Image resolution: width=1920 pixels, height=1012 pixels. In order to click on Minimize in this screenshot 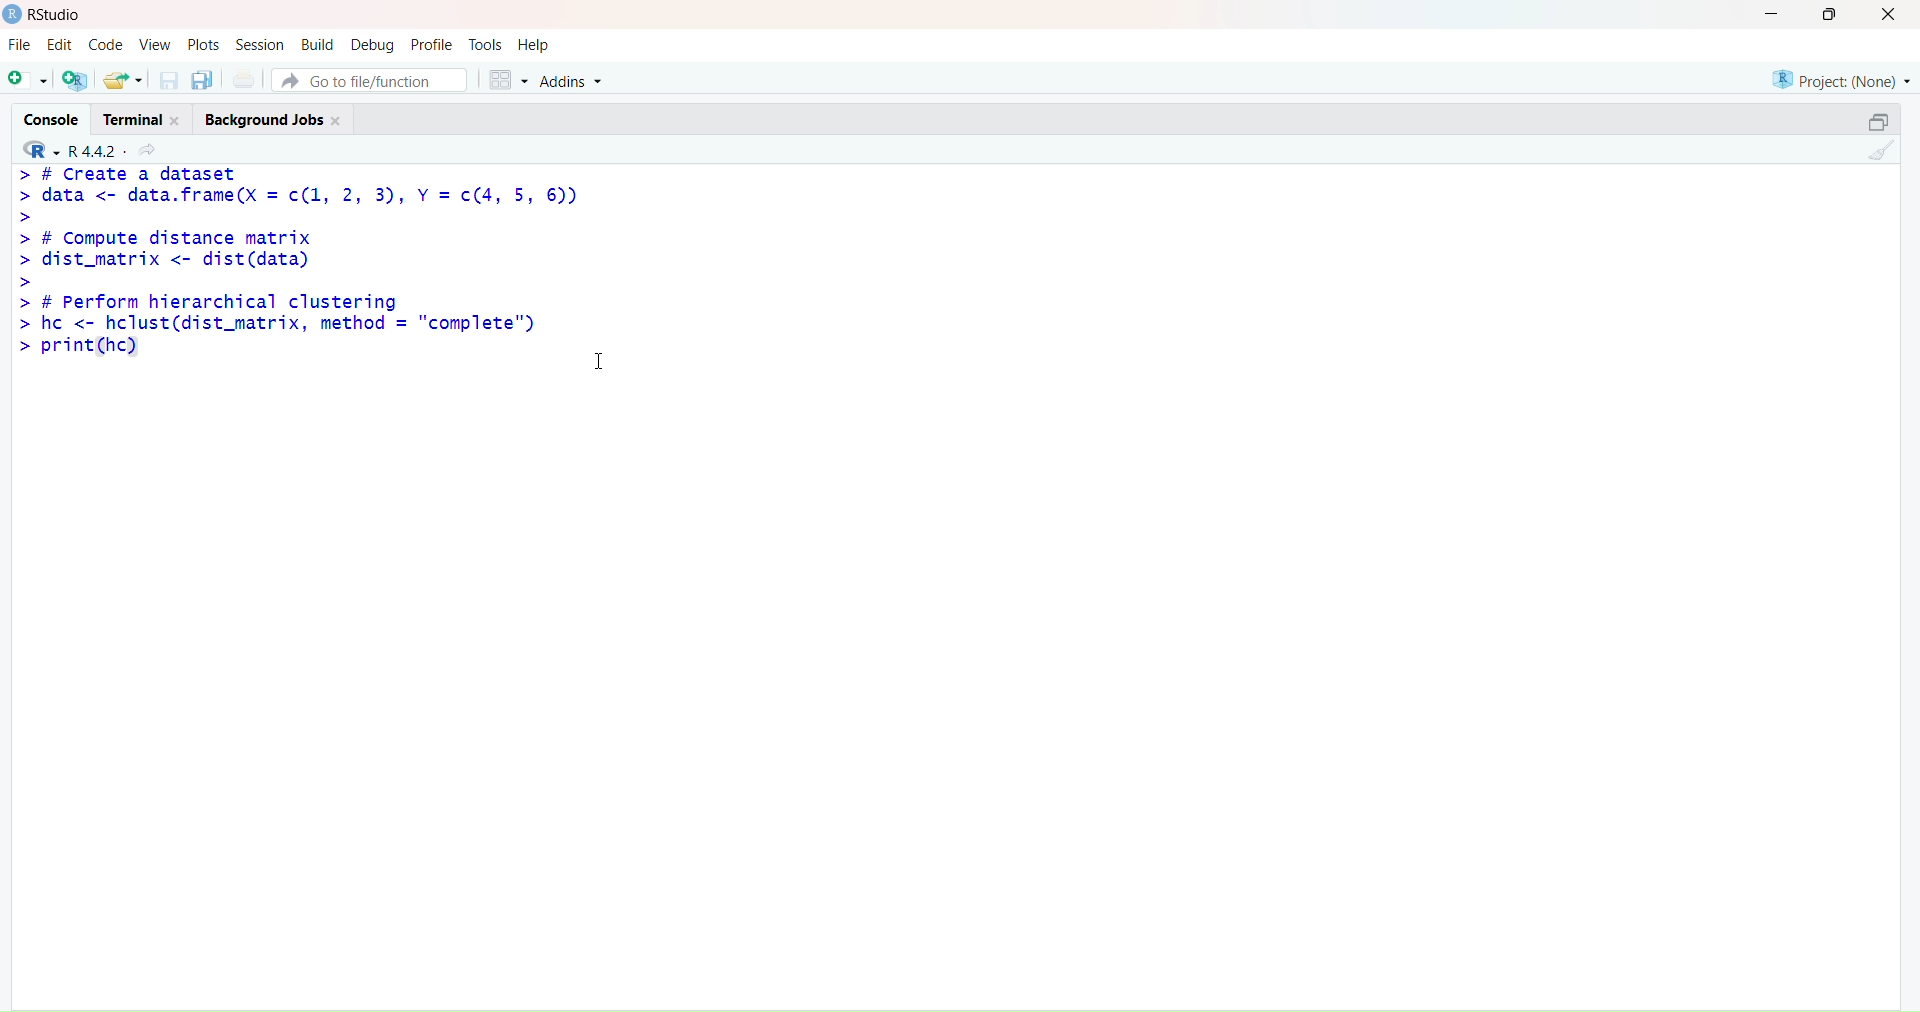, I will do `click(1774, 18)`.